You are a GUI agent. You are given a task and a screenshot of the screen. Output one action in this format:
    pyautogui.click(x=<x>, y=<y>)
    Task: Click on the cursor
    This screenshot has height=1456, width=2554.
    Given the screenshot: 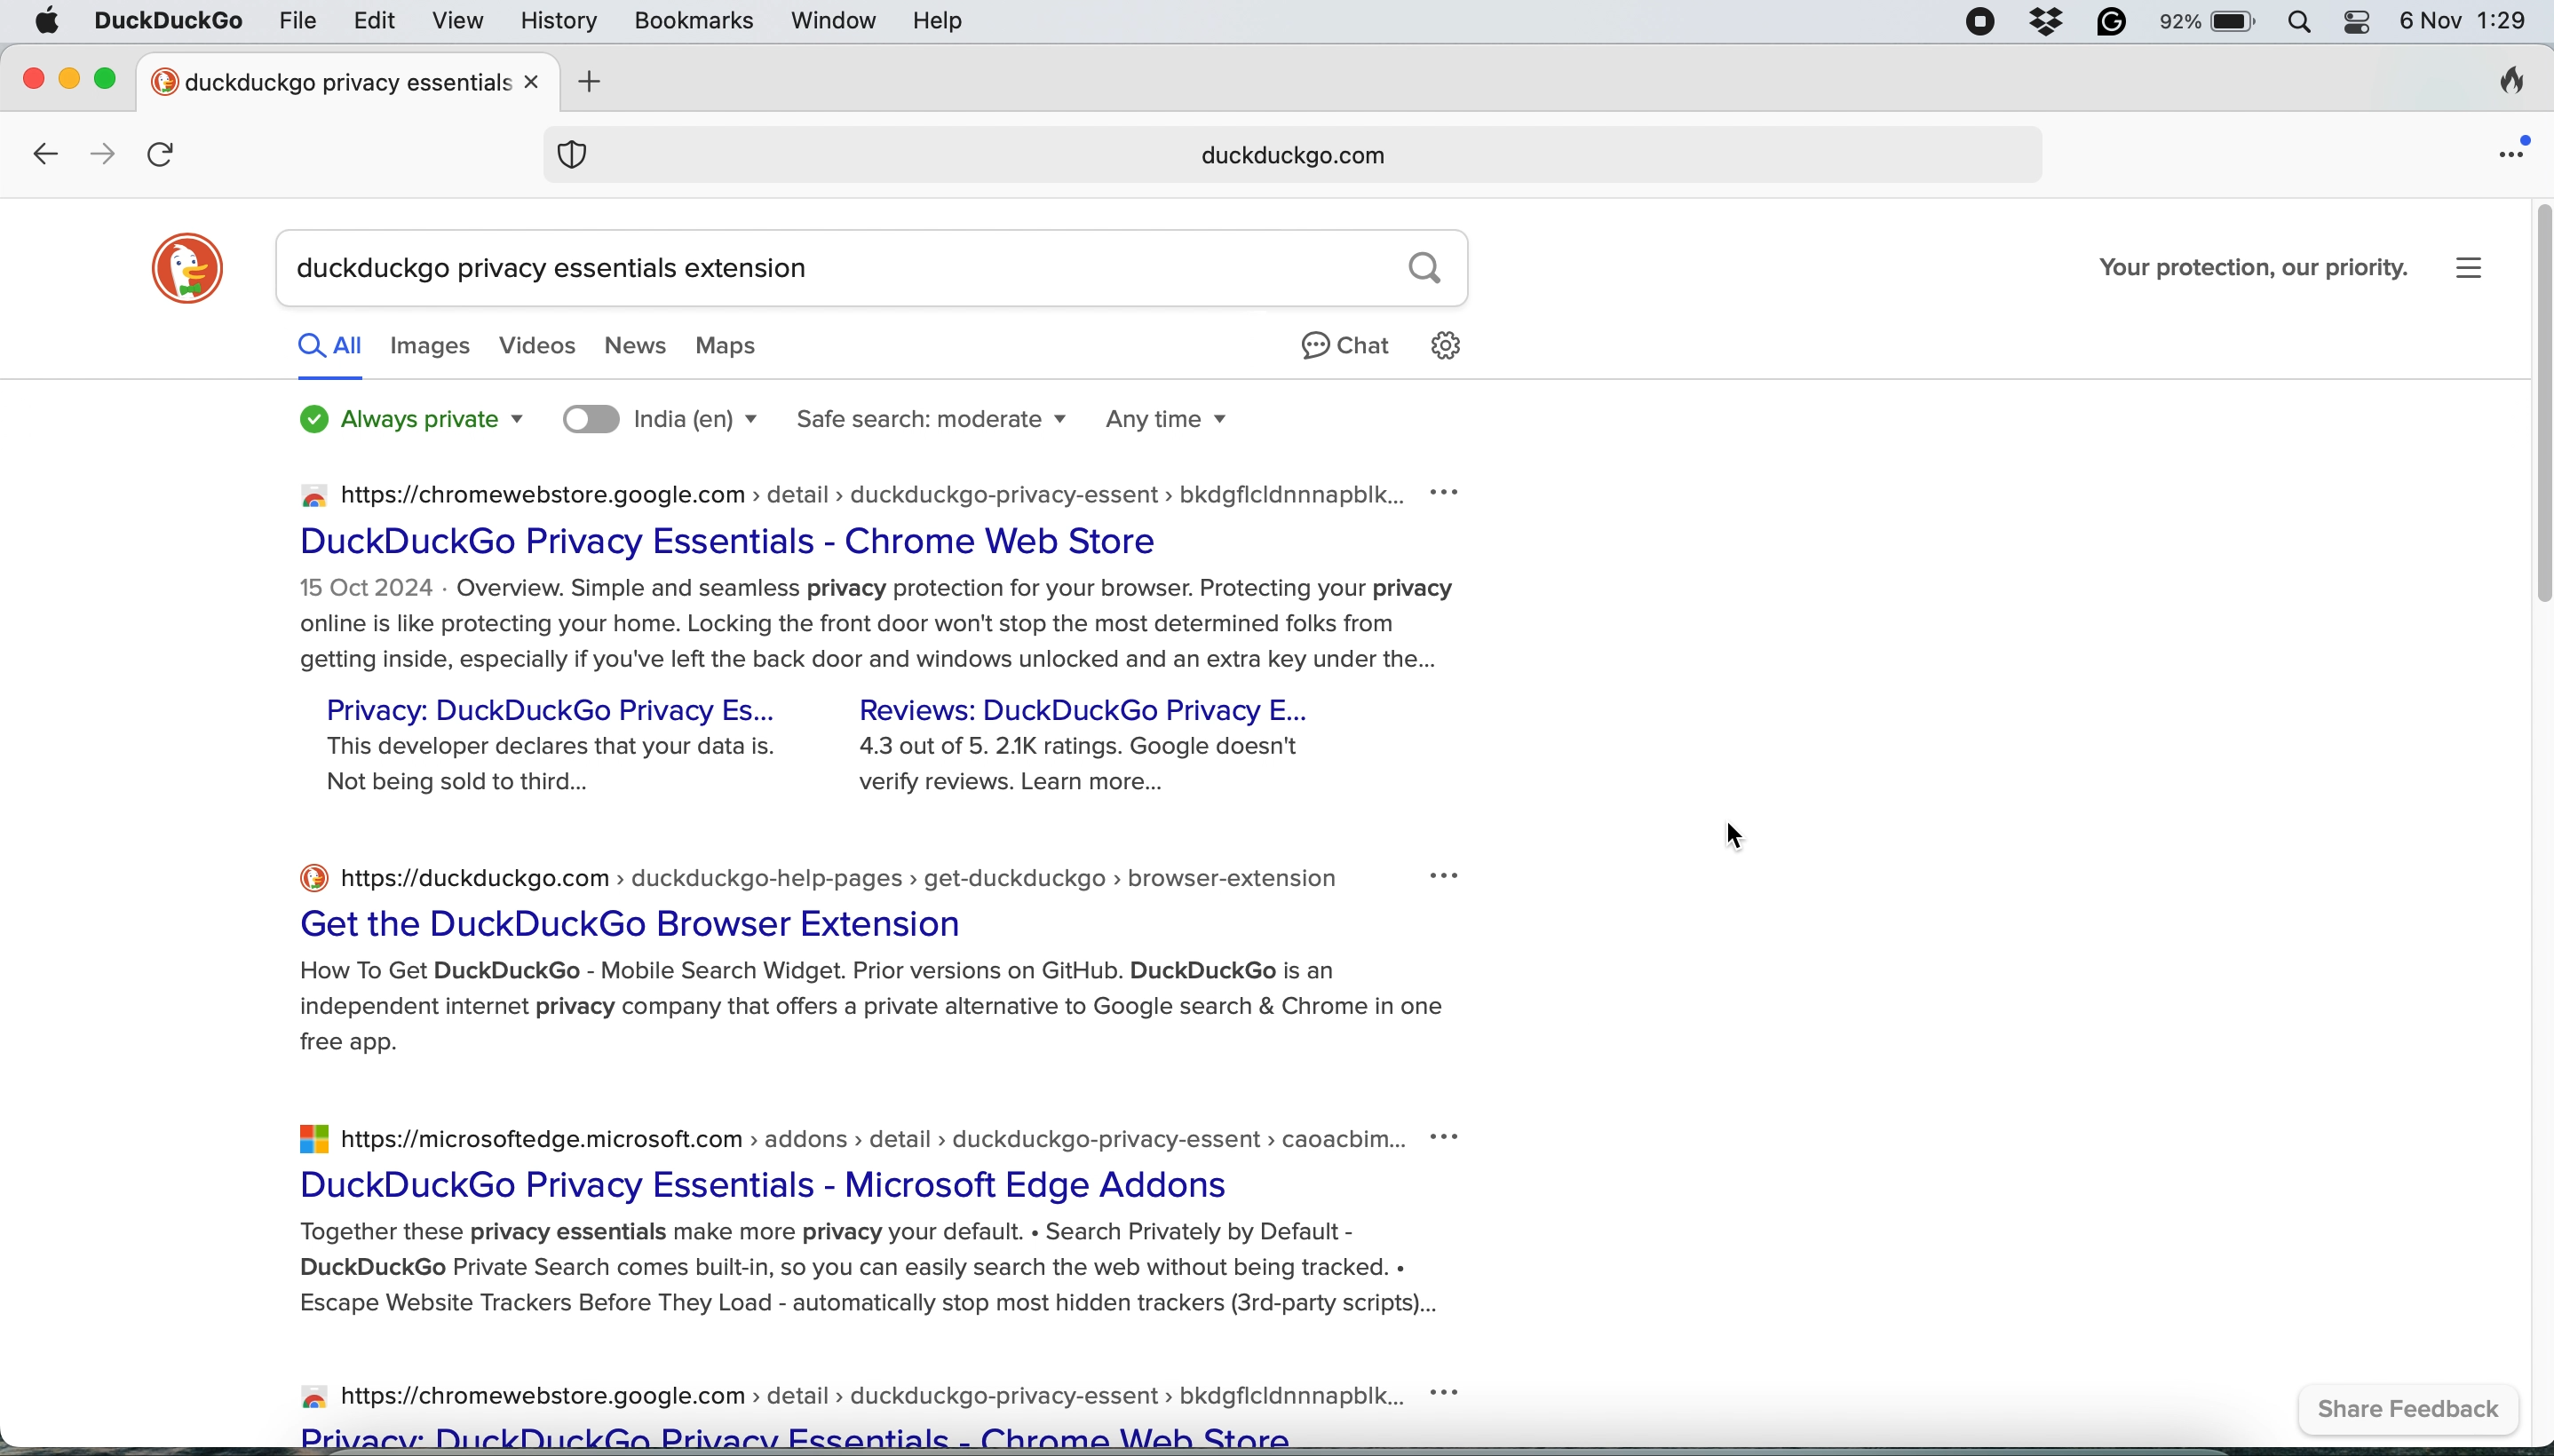 What is the action you would take?
    pyautogui.click(x=1739, y=852)
    